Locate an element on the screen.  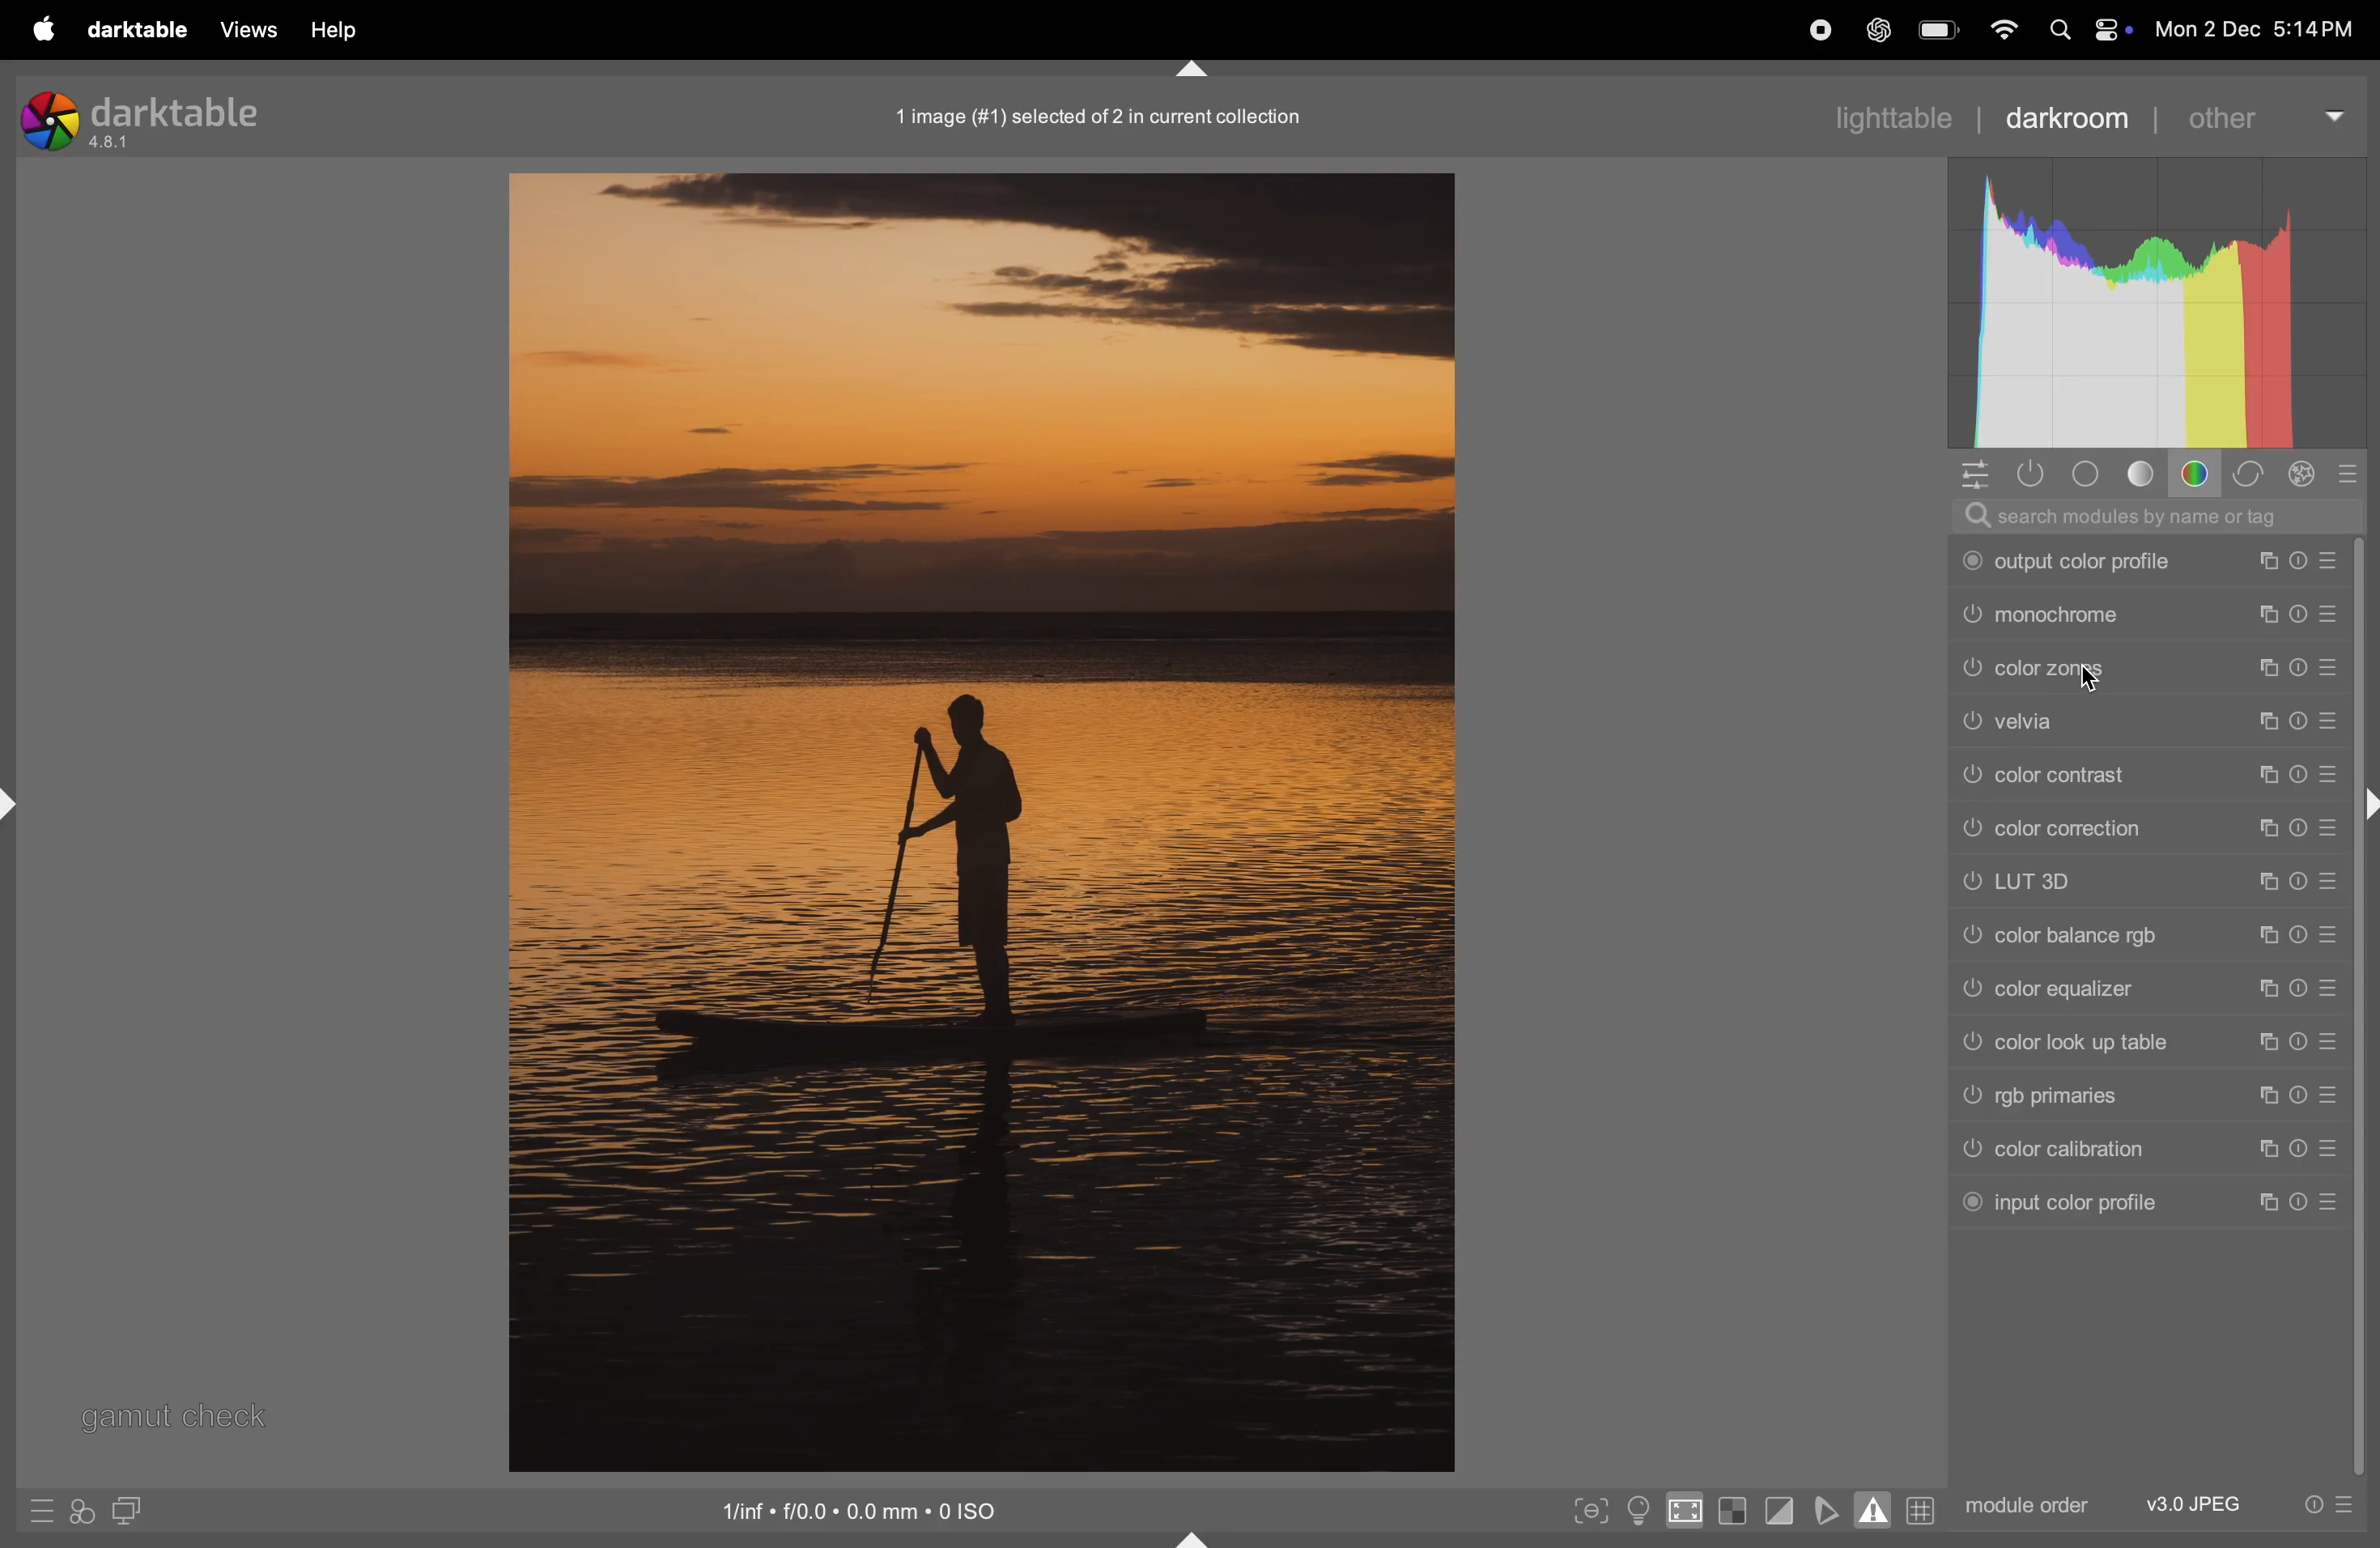
base is located at coordinates (2090, 472).